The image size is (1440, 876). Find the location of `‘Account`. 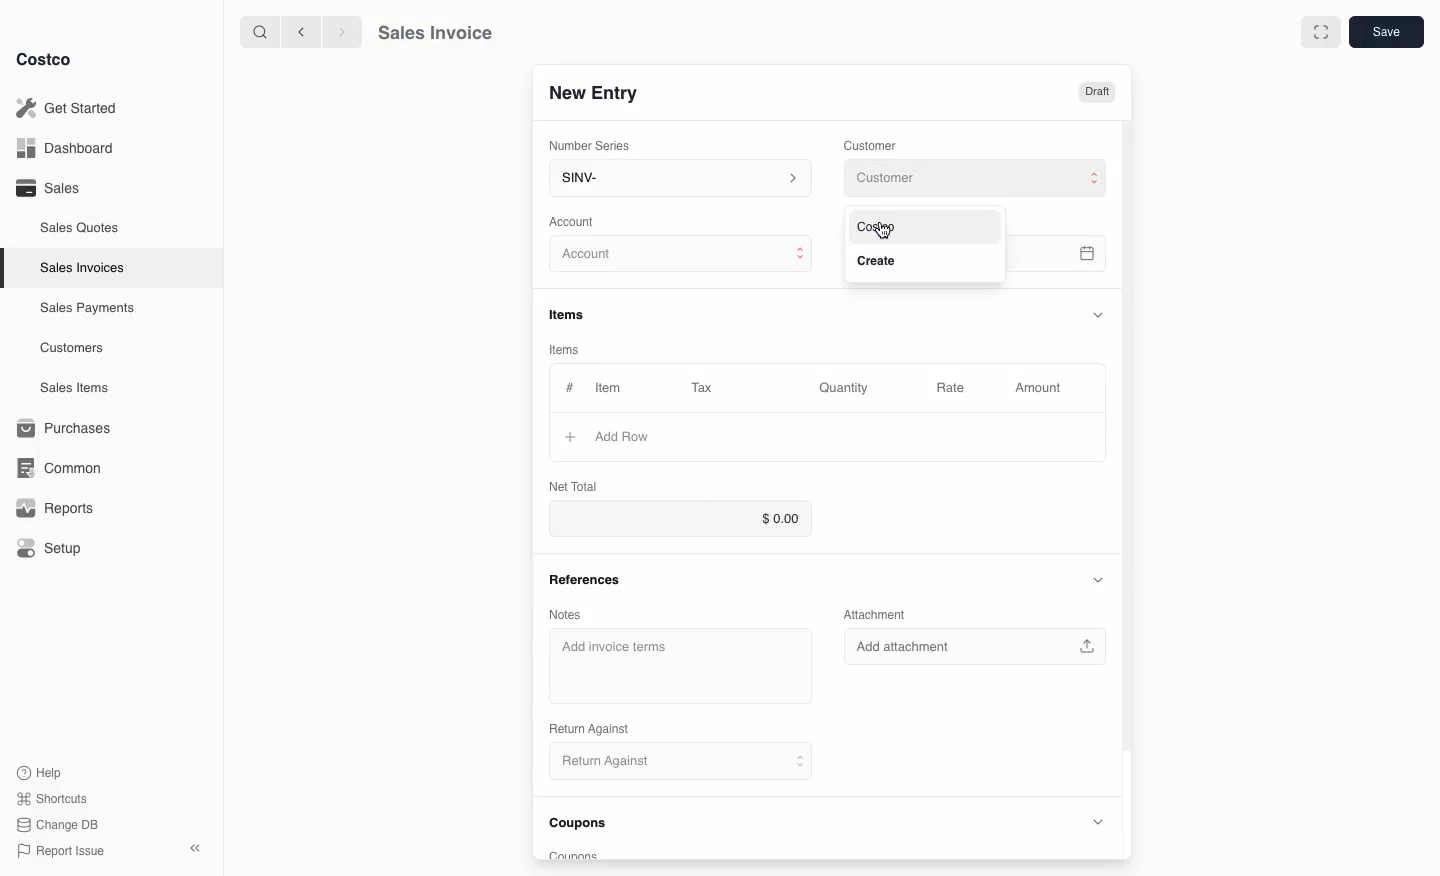

‘Account is located at coordinates (575, 220).